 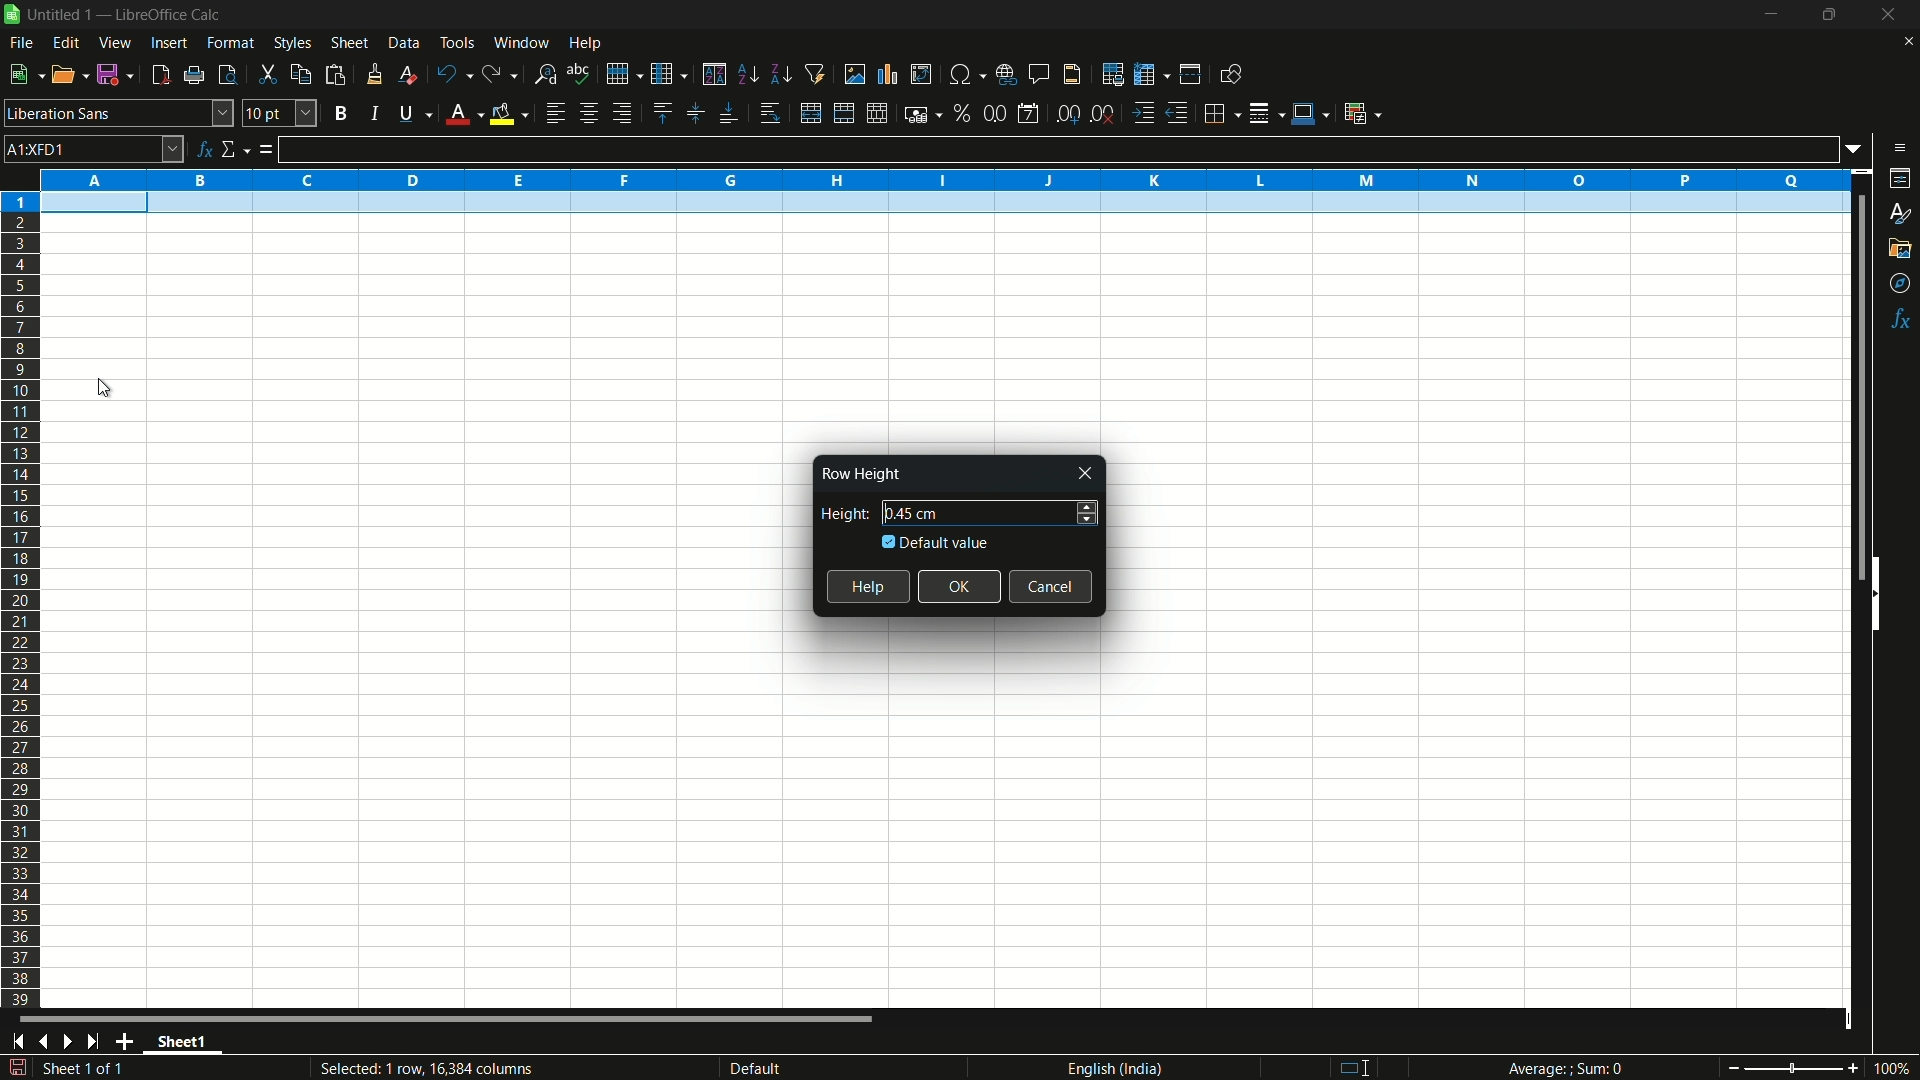 I want to click on navigator, so click(x=1901, y=284).